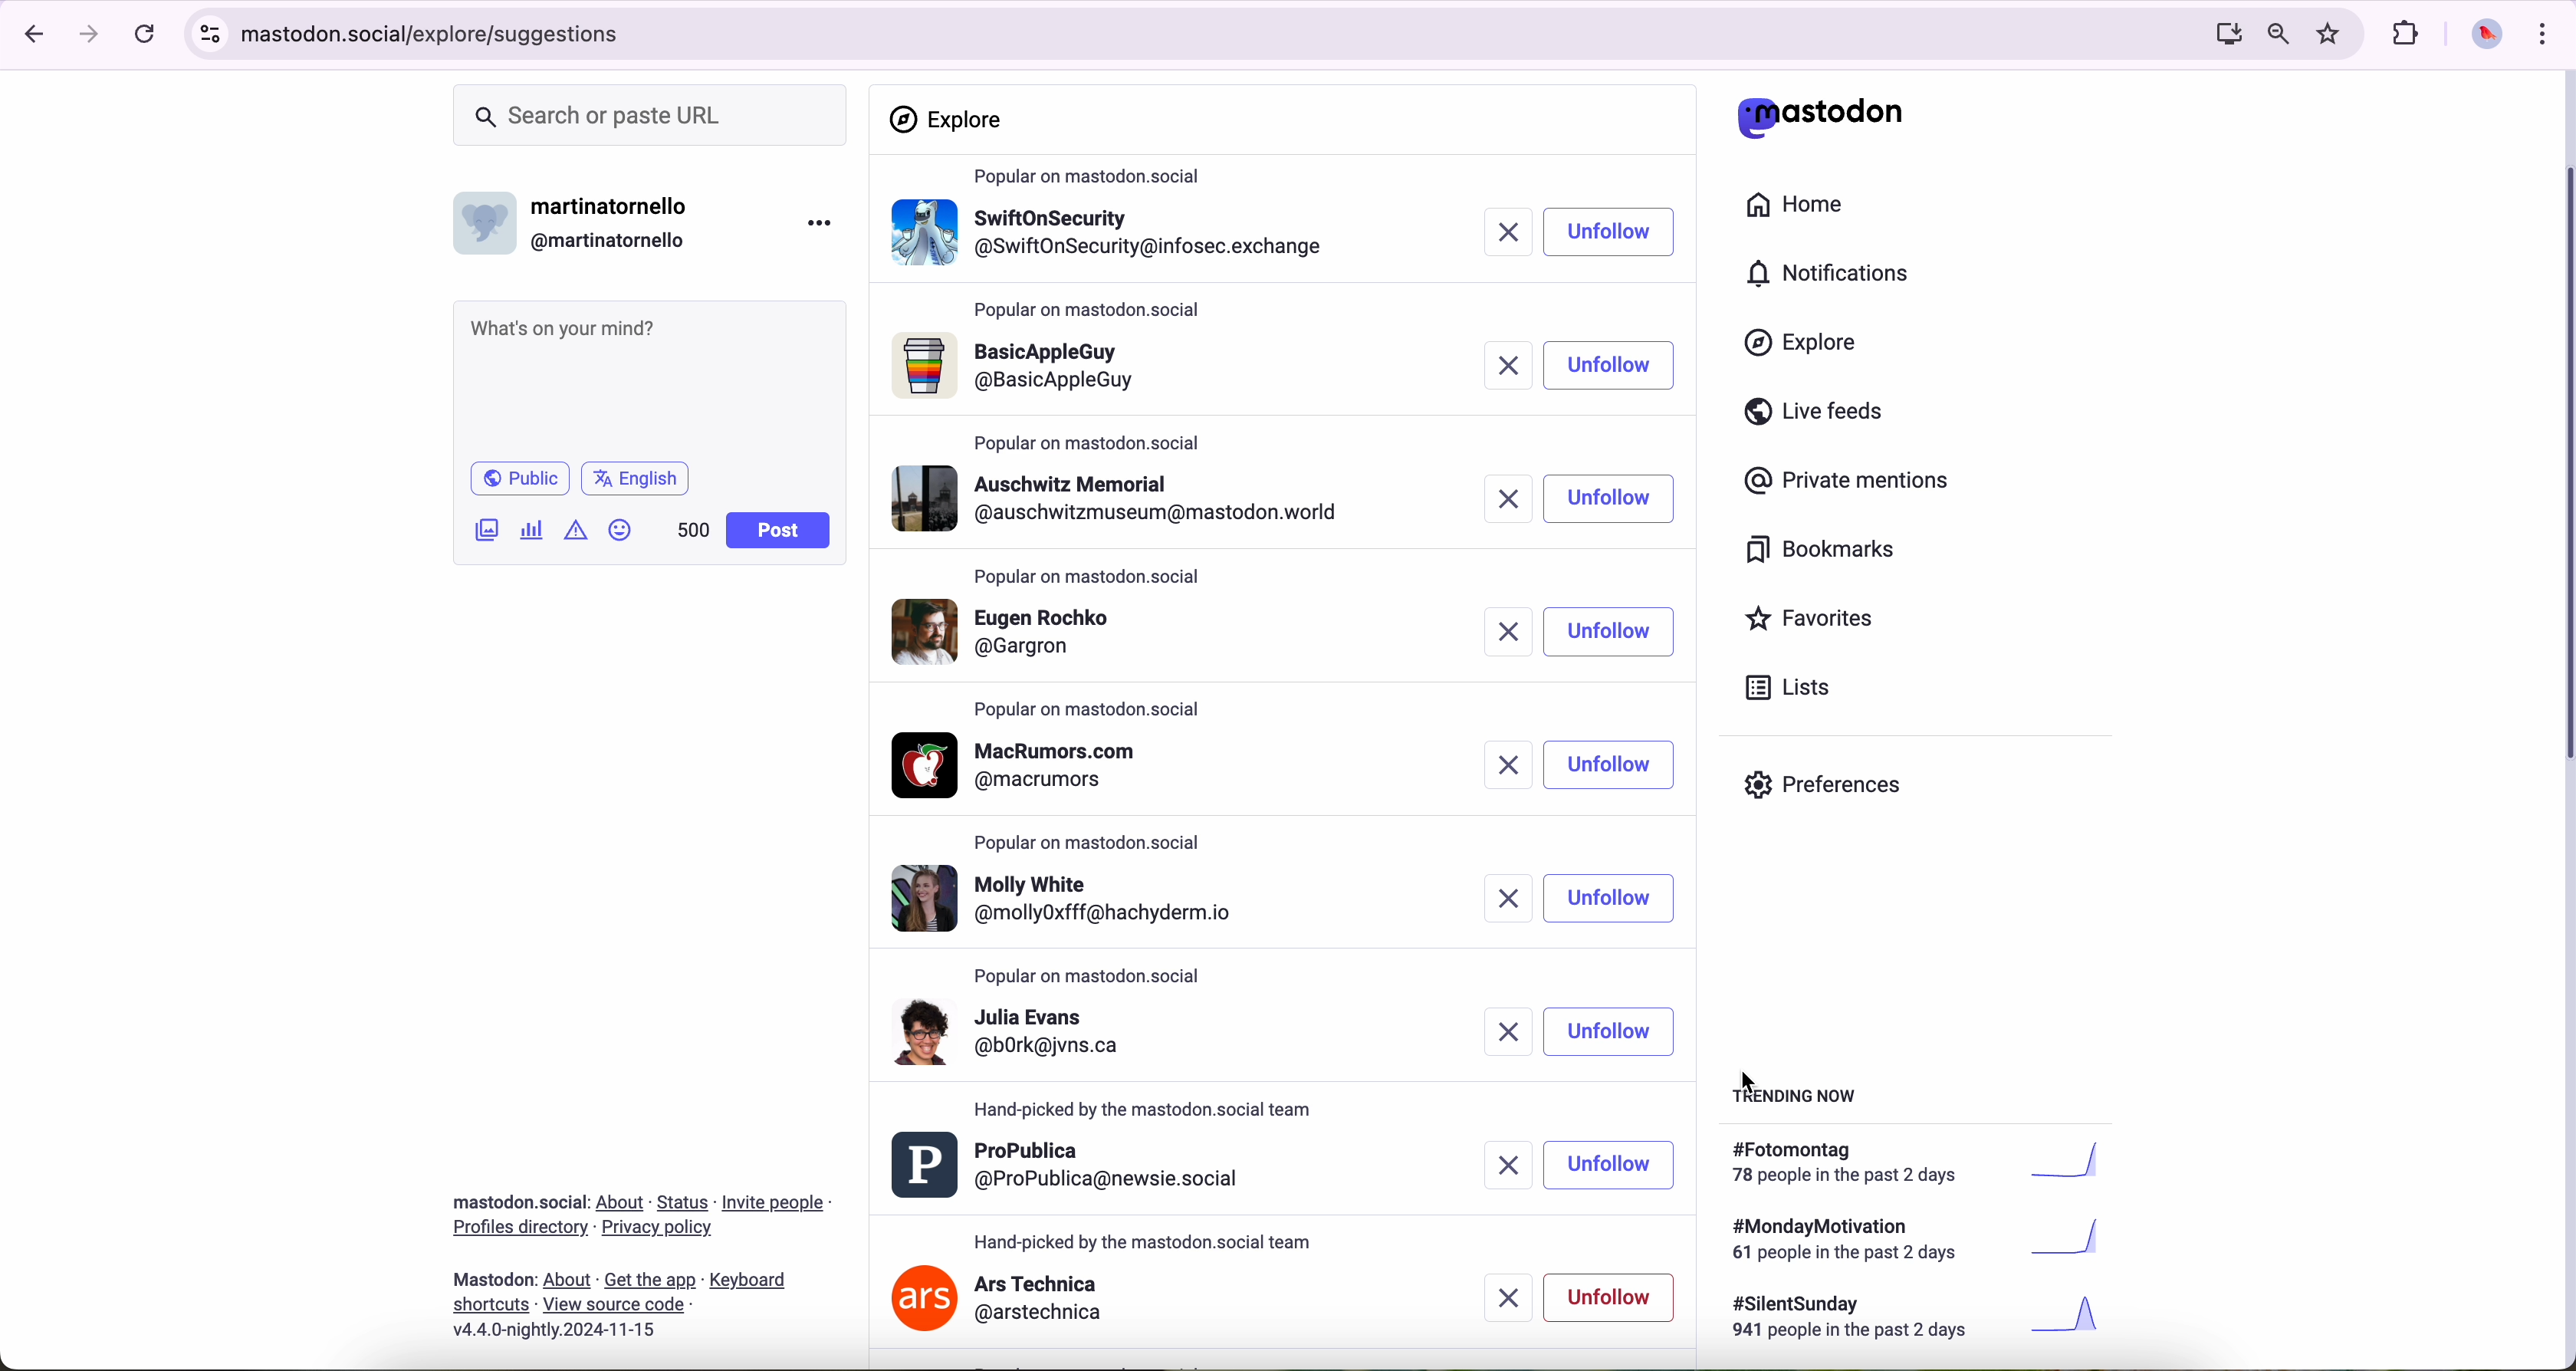  Describe the element at coordinates (1508, 765) in the screenshot. I see `remove` at that location.